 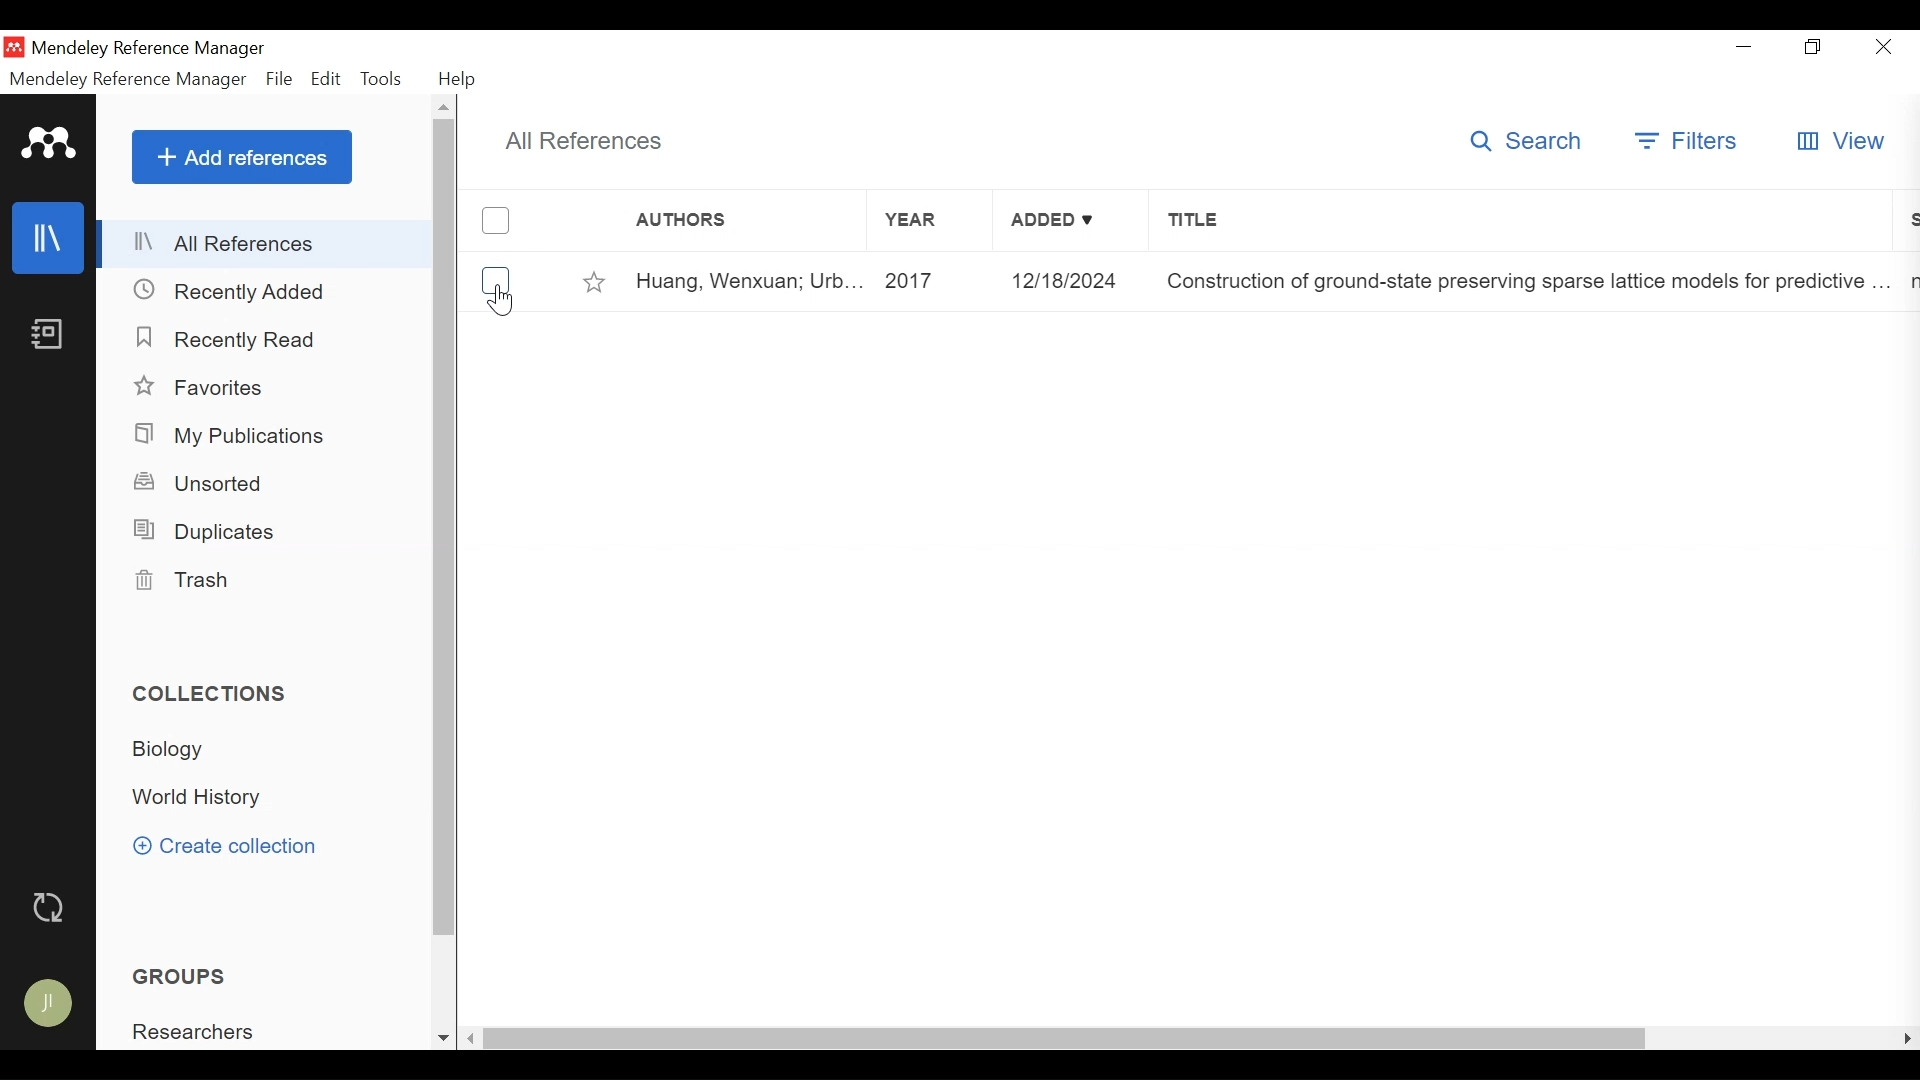 What do you see at coordinates (495, 222) in the screenshot?
I see `(un)select all` at bounding box center [495, 222].